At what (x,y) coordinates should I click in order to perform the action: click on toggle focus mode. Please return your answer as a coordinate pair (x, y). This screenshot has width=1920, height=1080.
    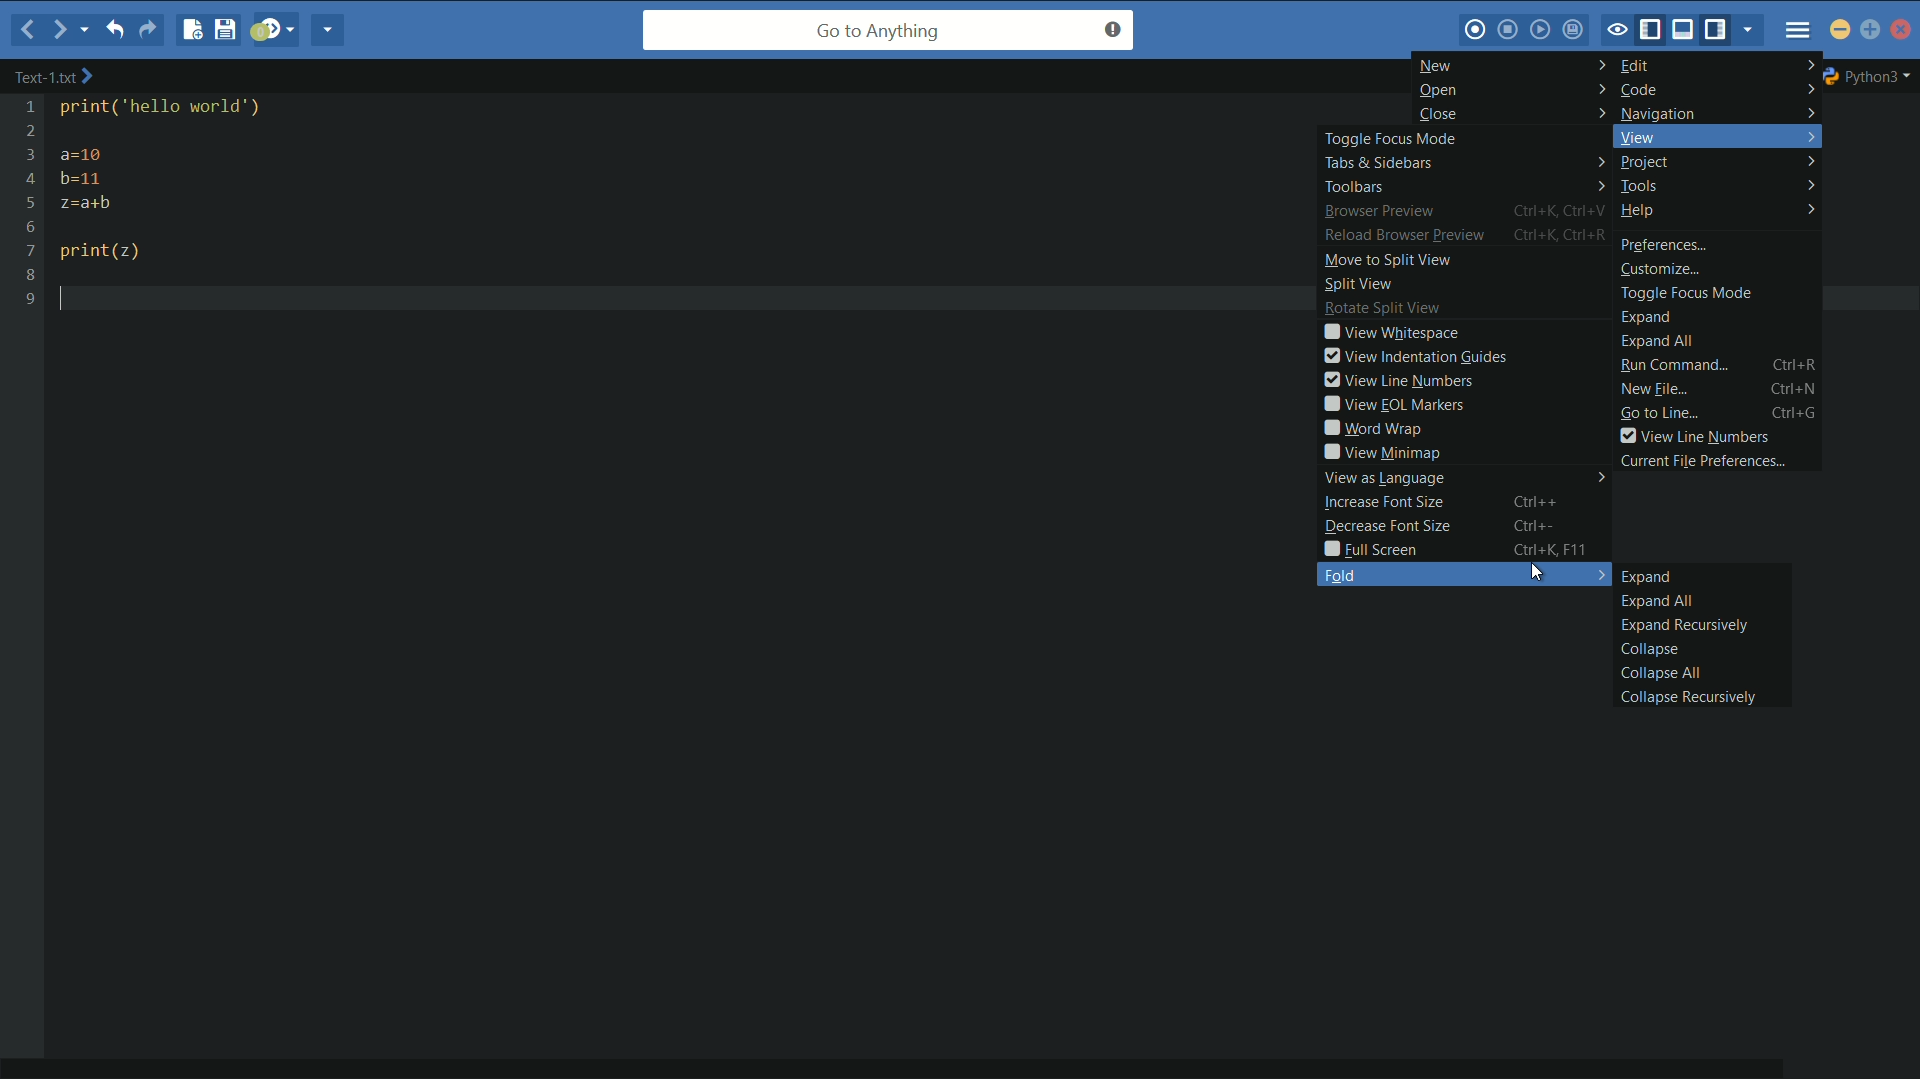
    Looking at the image, I should click on (1687, 292).